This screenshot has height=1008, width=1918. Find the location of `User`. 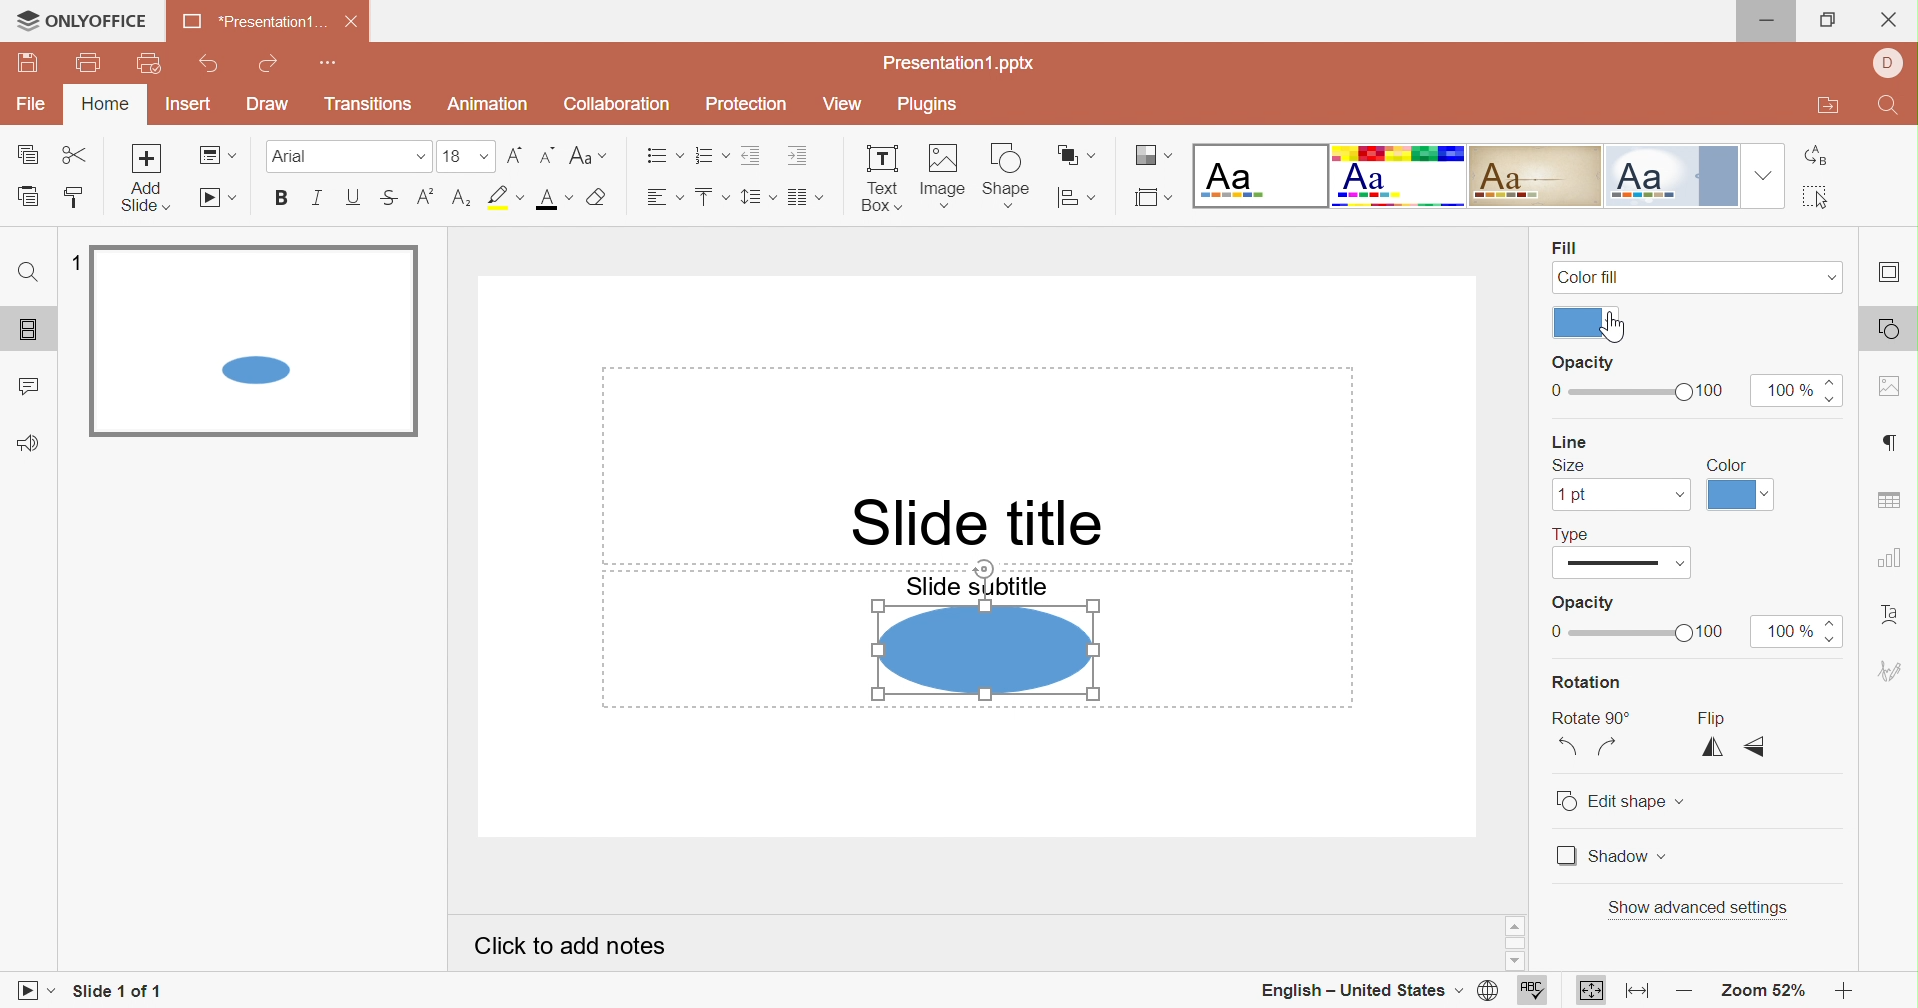

User is located at coordinates (1886, 63).